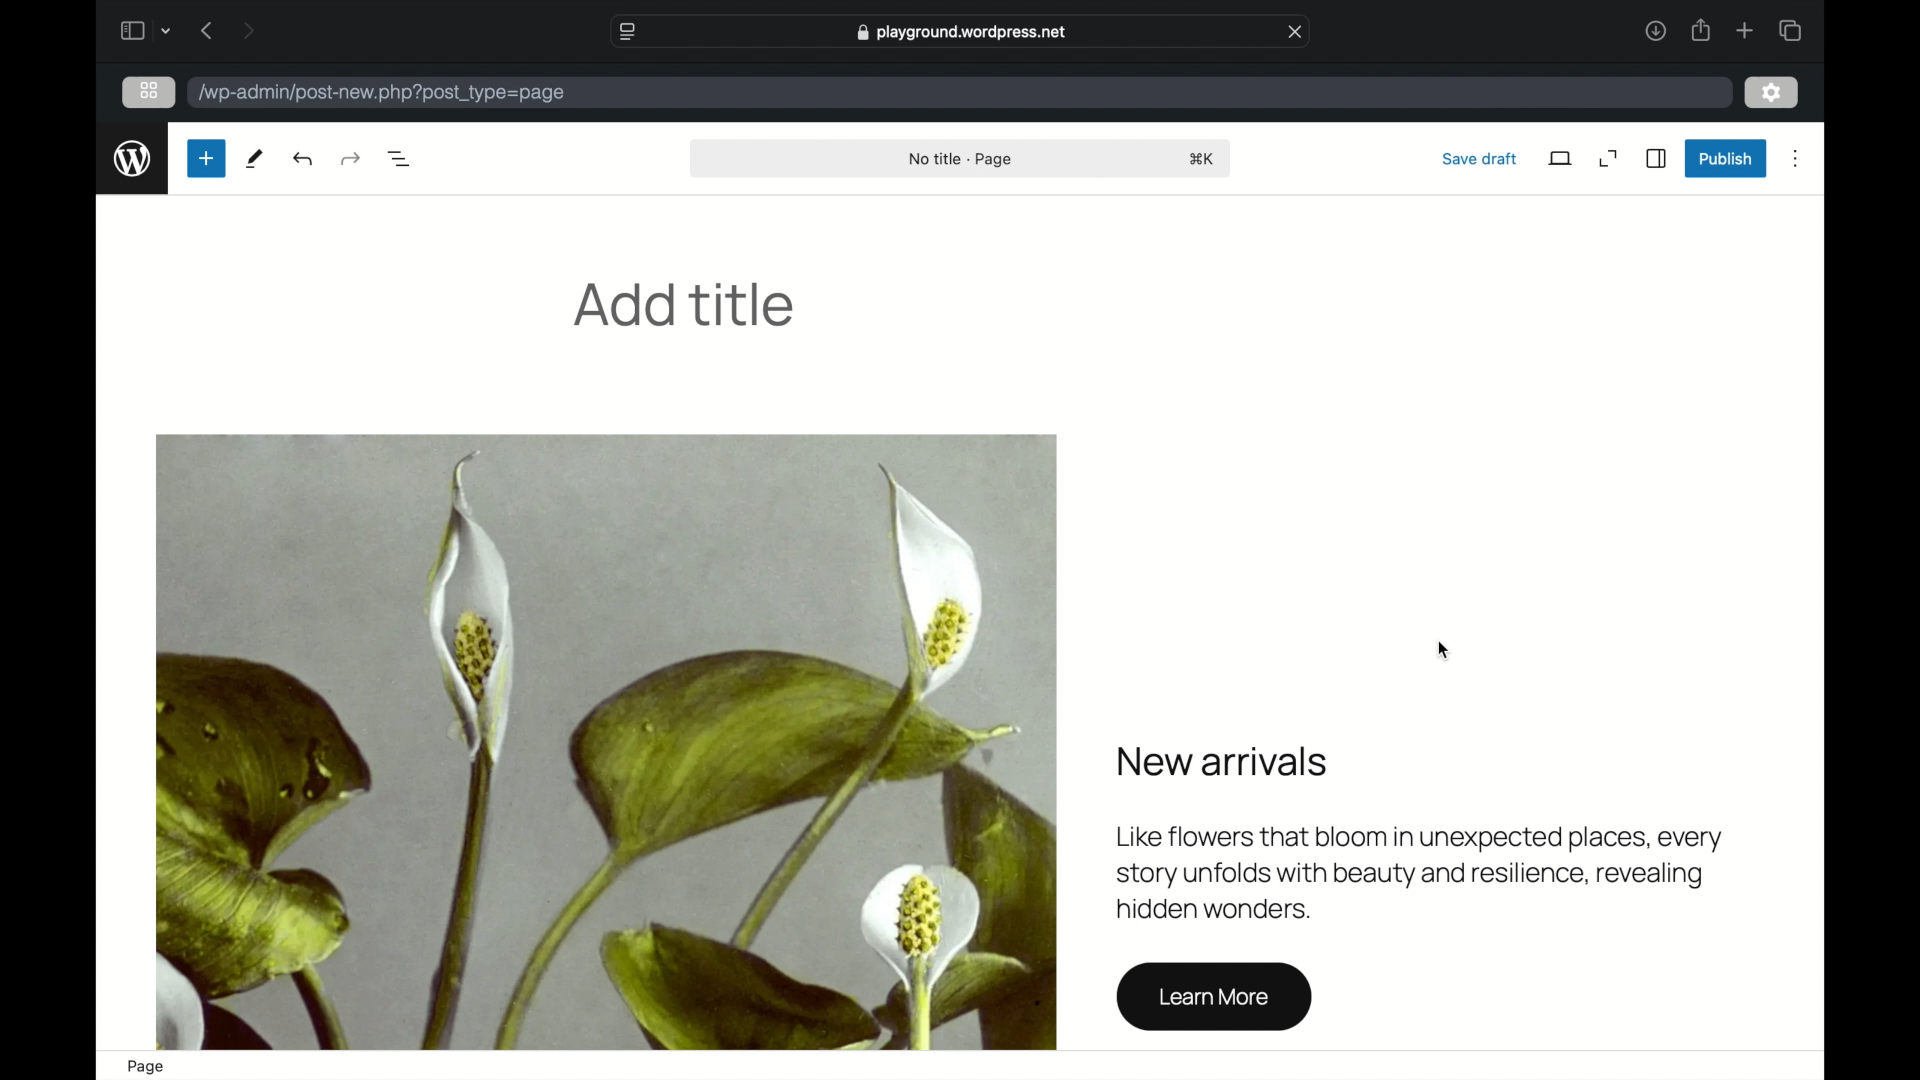 Image resolution: width=1920 pixels, height=1080 pixels. I want to click on cursor, so click(1442, 652).